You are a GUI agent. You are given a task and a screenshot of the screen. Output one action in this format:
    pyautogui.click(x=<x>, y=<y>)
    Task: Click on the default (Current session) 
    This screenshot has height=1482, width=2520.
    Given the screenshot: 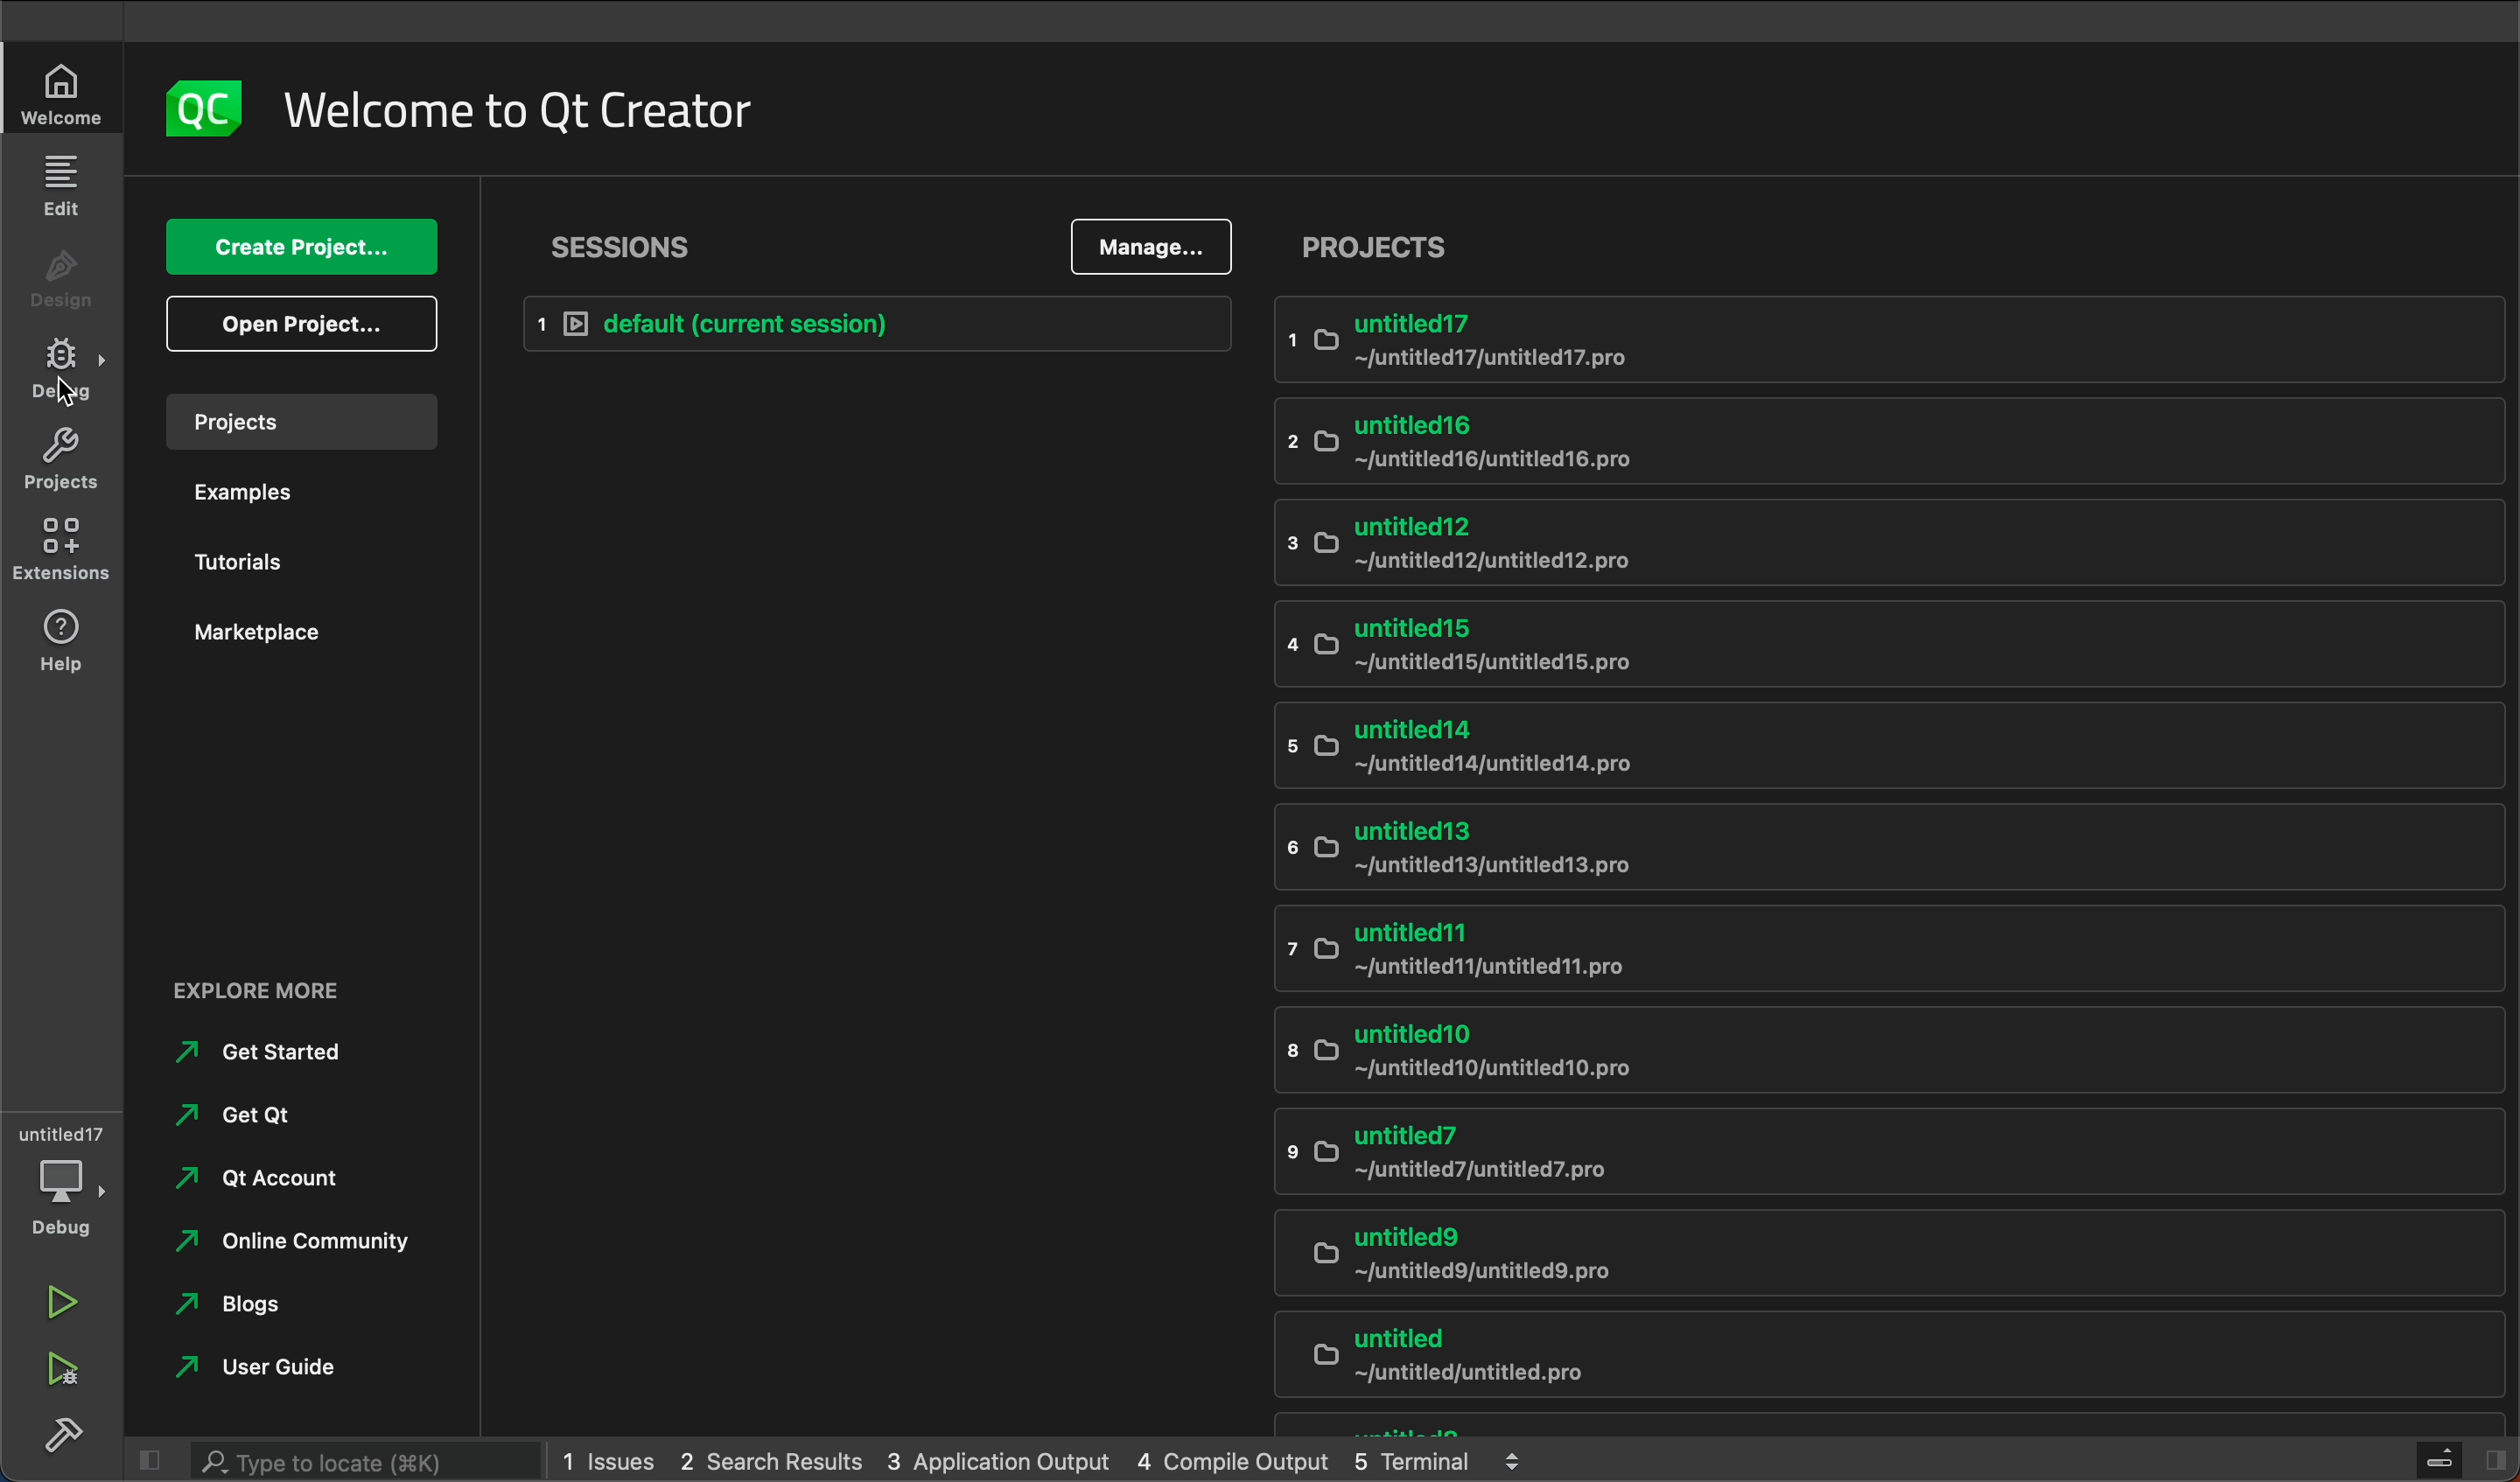 What is the action you would take?
    pyautogui.click(x=867, y=324)
    